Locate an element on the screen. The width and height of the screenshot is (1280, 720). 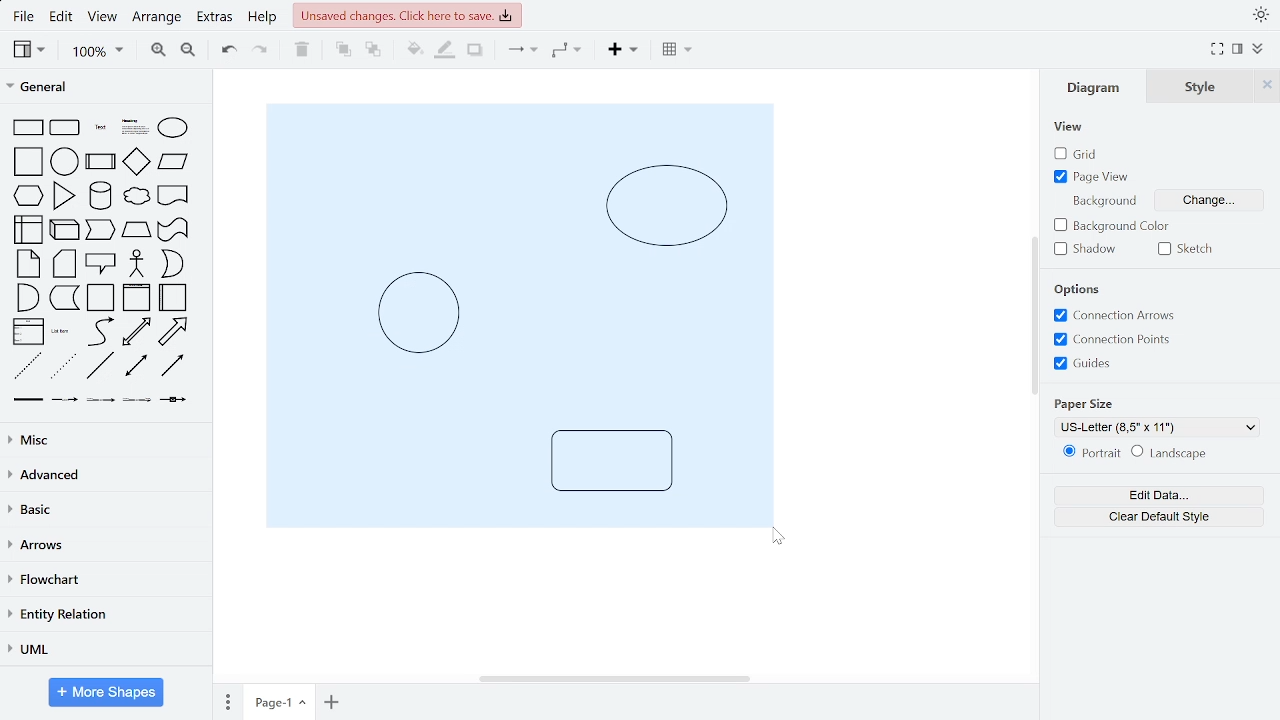
diamond is located at coordinates (137, 162).